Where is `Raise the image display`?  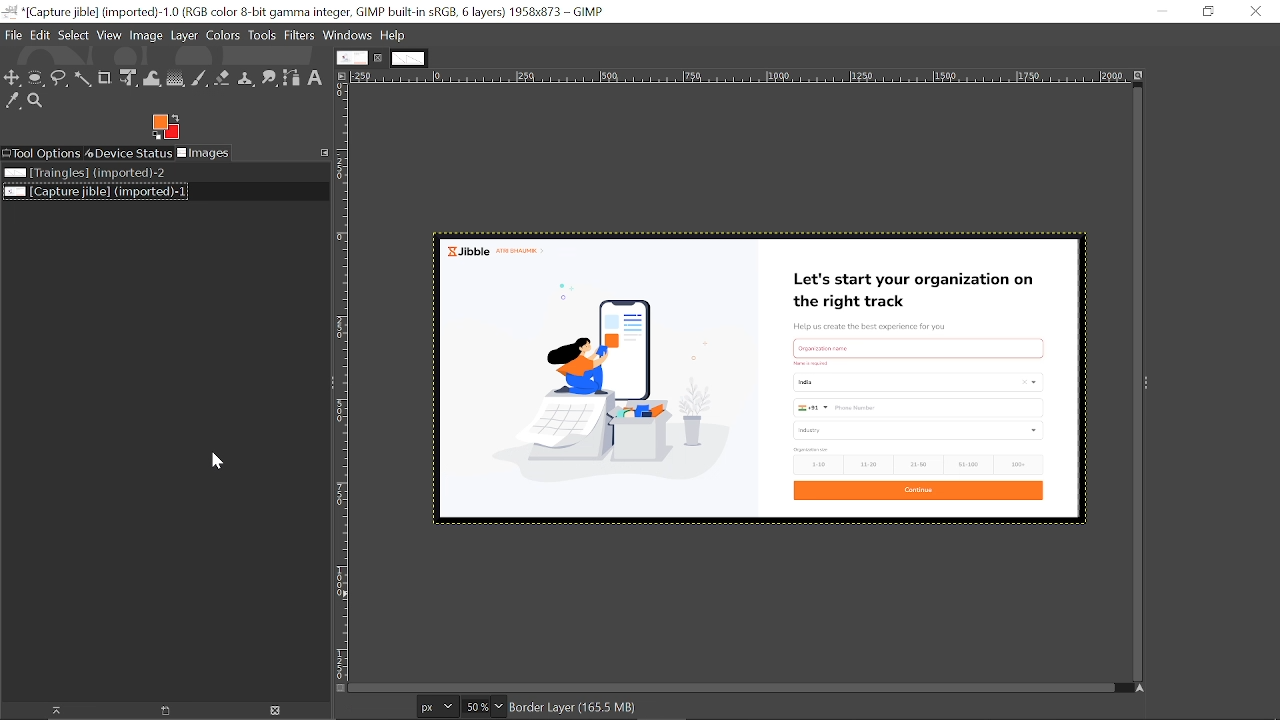 Raise the image display is located at coordinates (51, 711).